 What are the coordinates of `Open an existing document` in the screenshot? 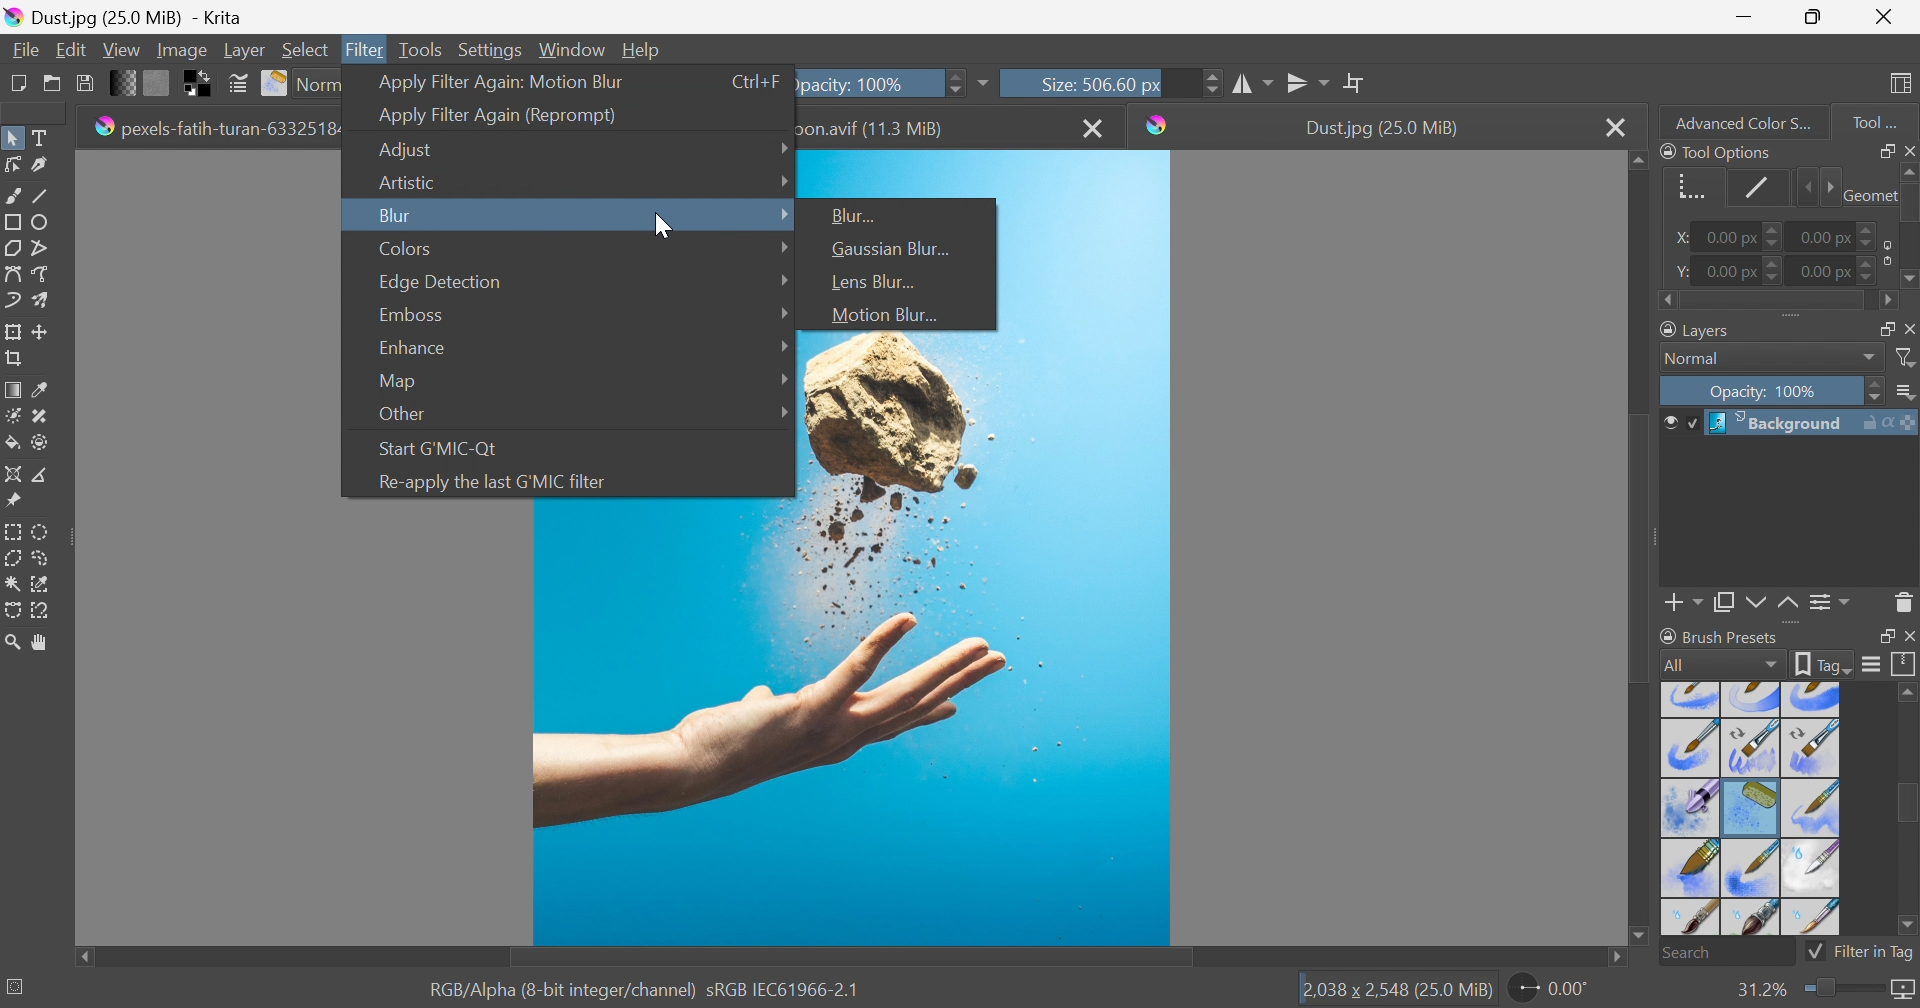 It's located at (53, 84).